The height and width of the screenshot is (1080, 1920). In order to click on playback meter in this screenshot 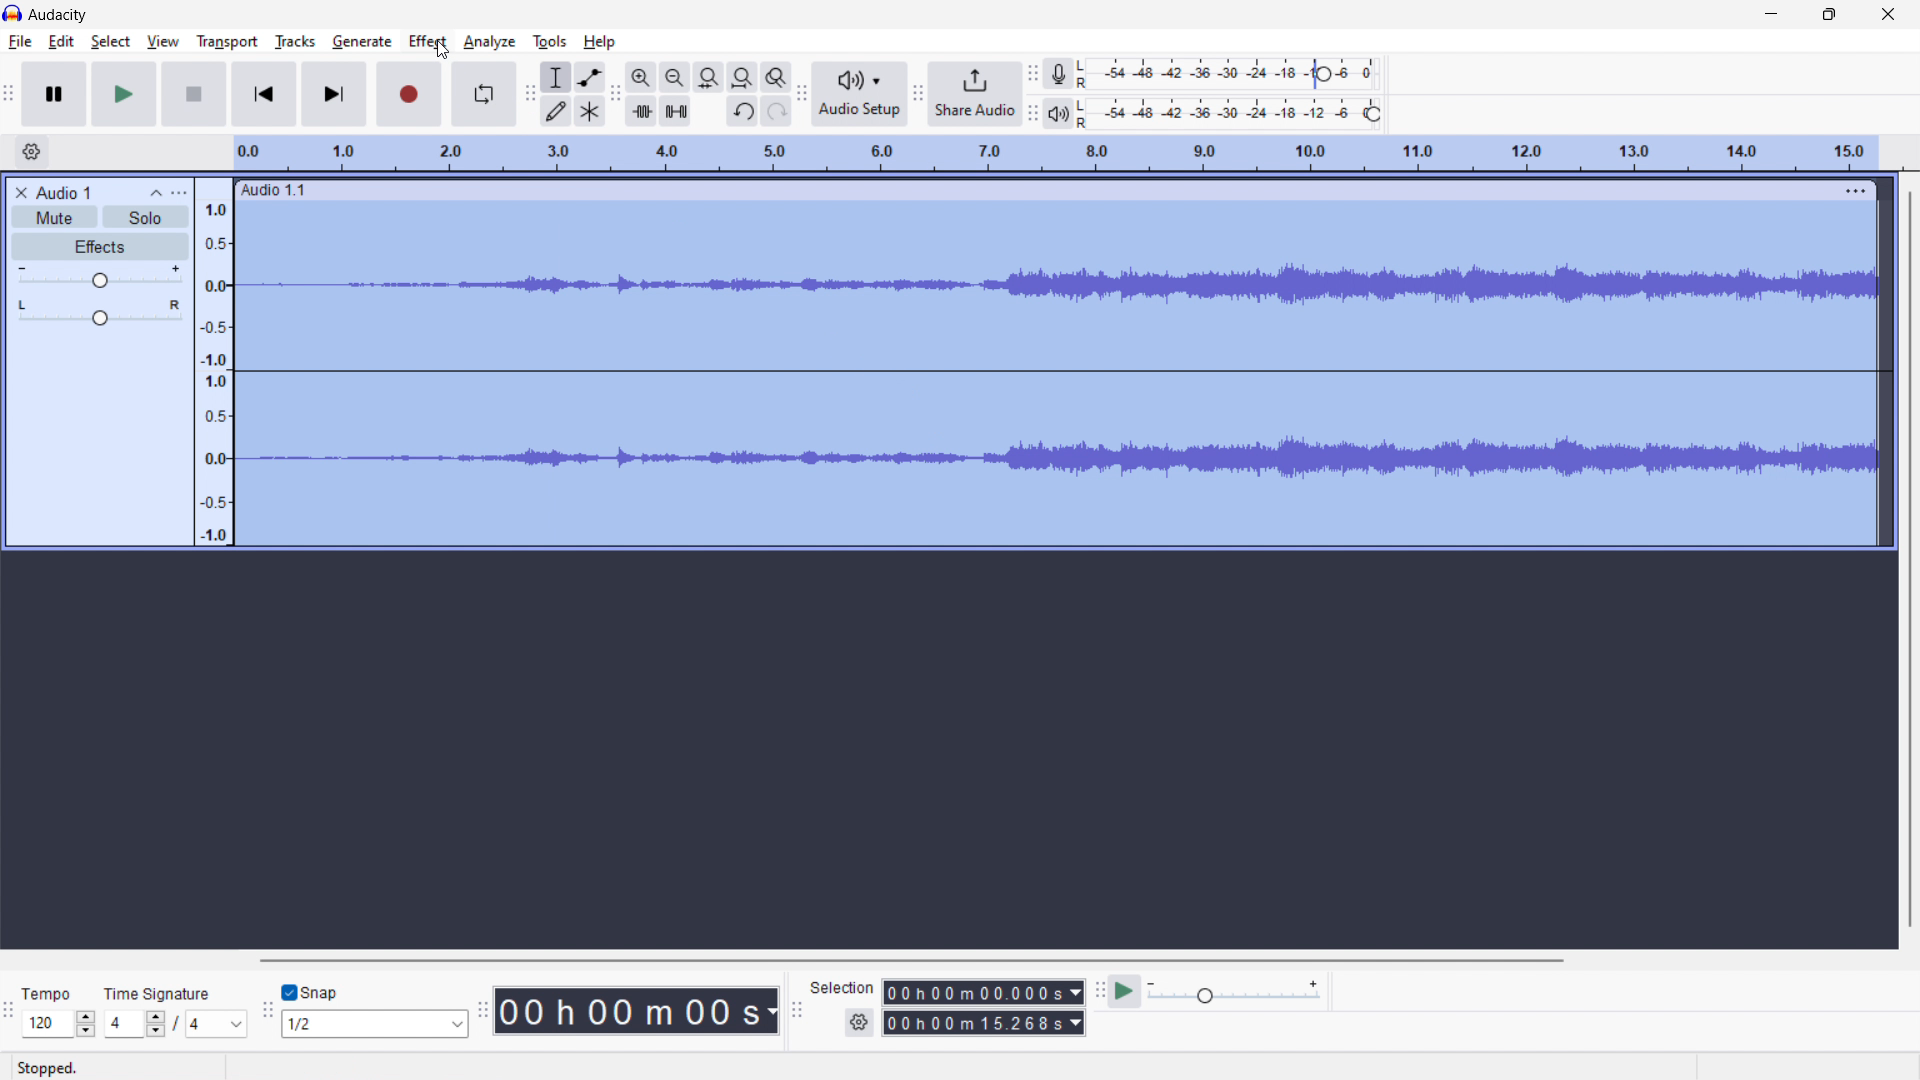, I will do `click(1236, 992)`.